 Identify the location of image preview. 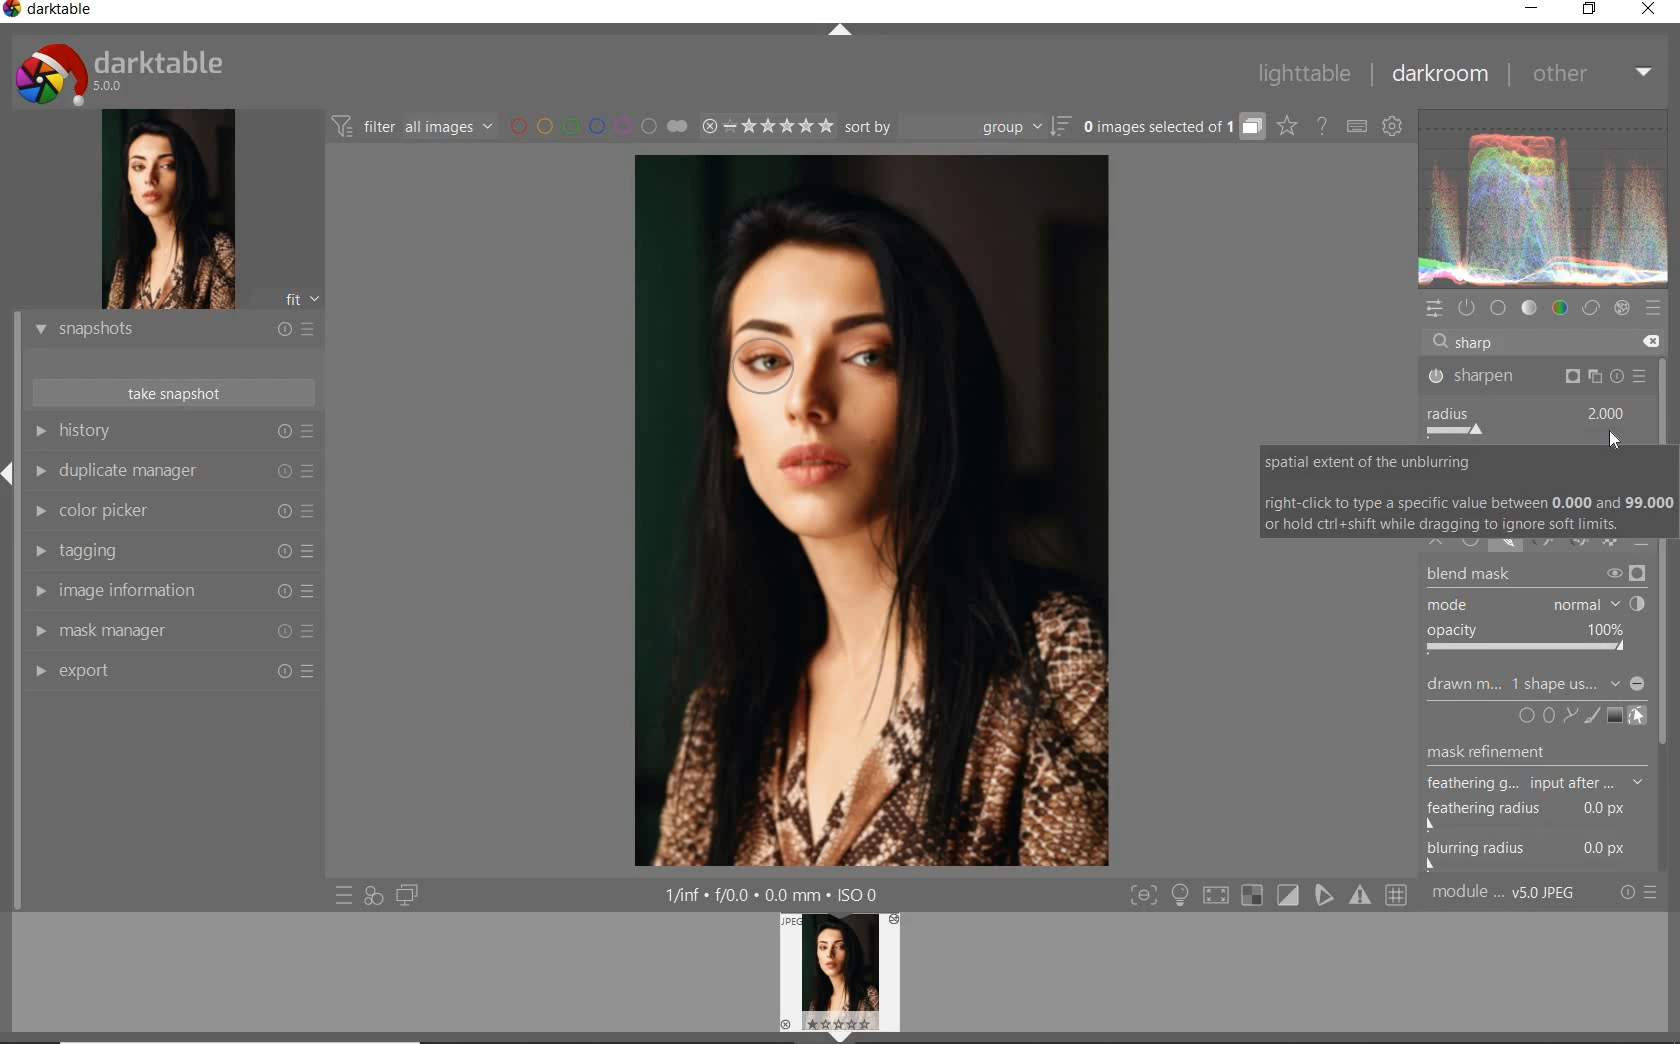
(169, 209).